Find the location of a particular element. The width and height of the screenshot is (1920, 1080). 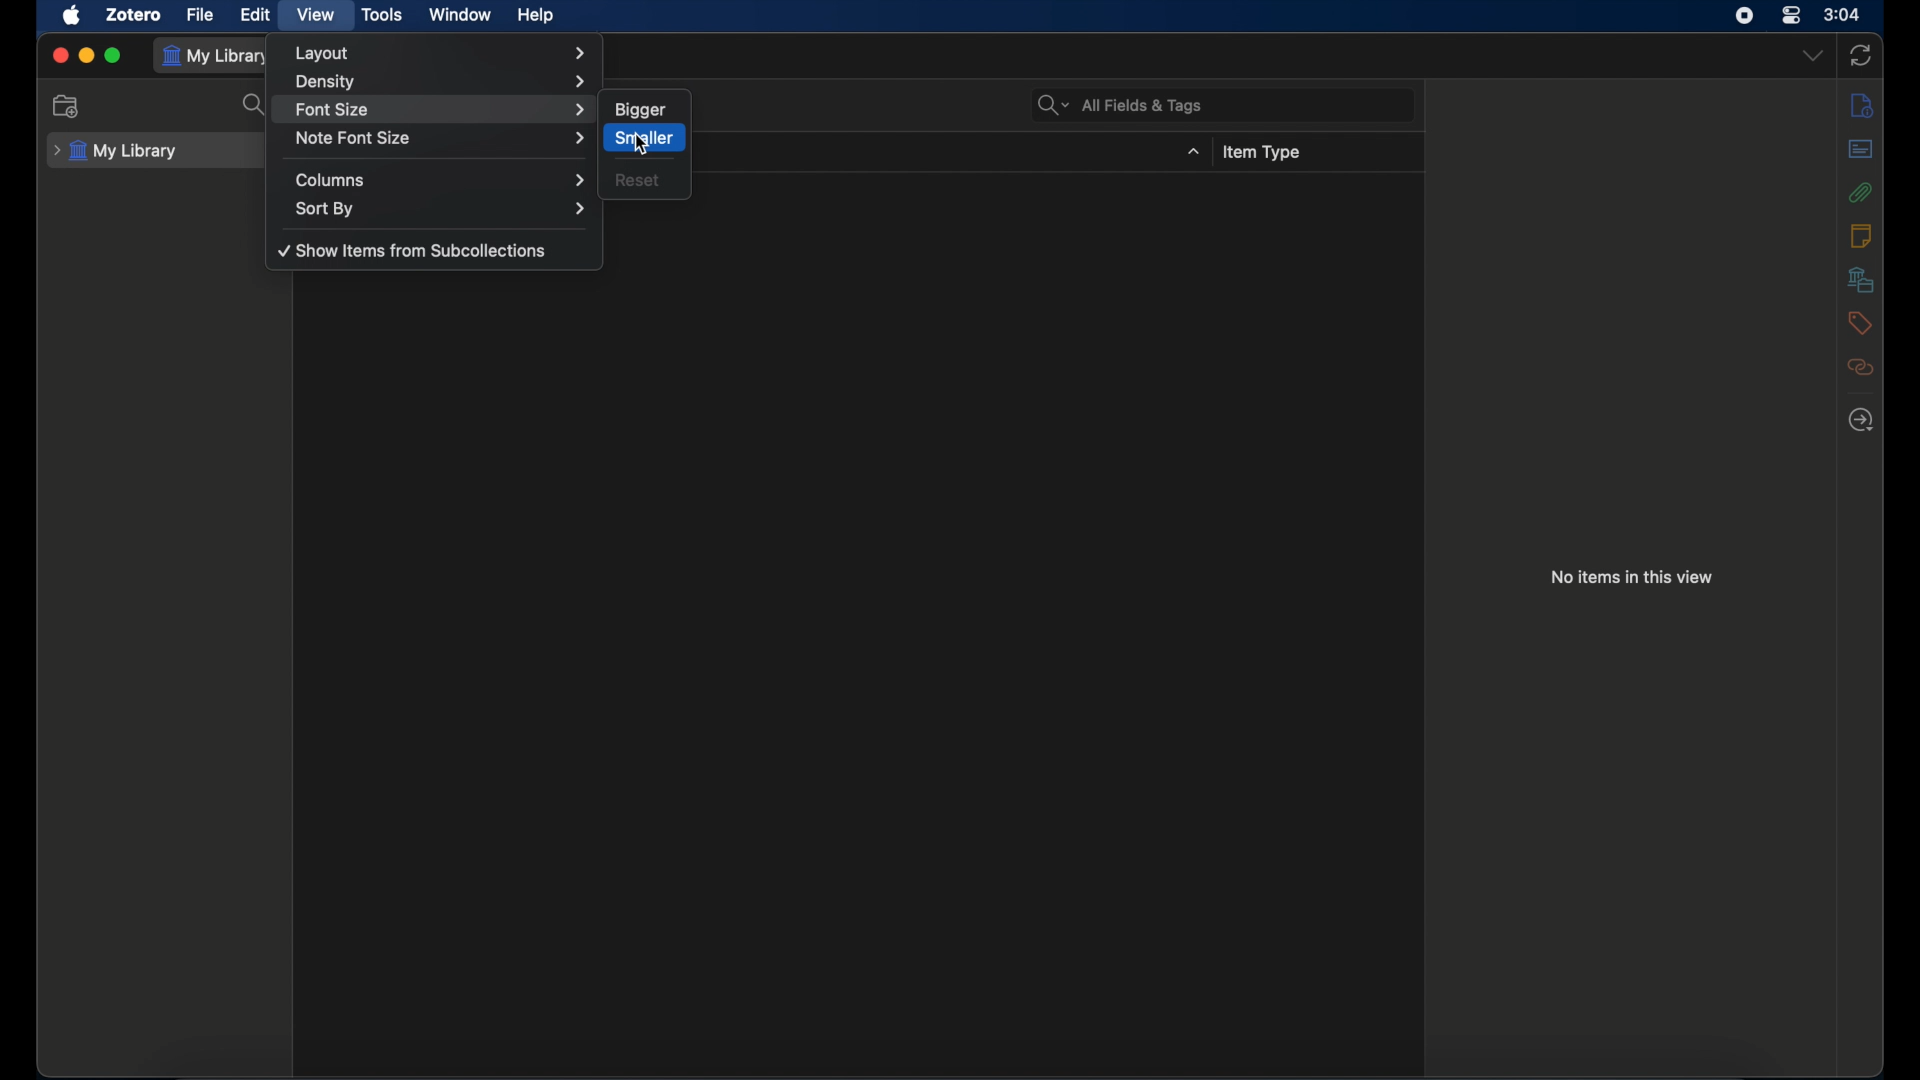

font size is located at coordinates (440, 110).